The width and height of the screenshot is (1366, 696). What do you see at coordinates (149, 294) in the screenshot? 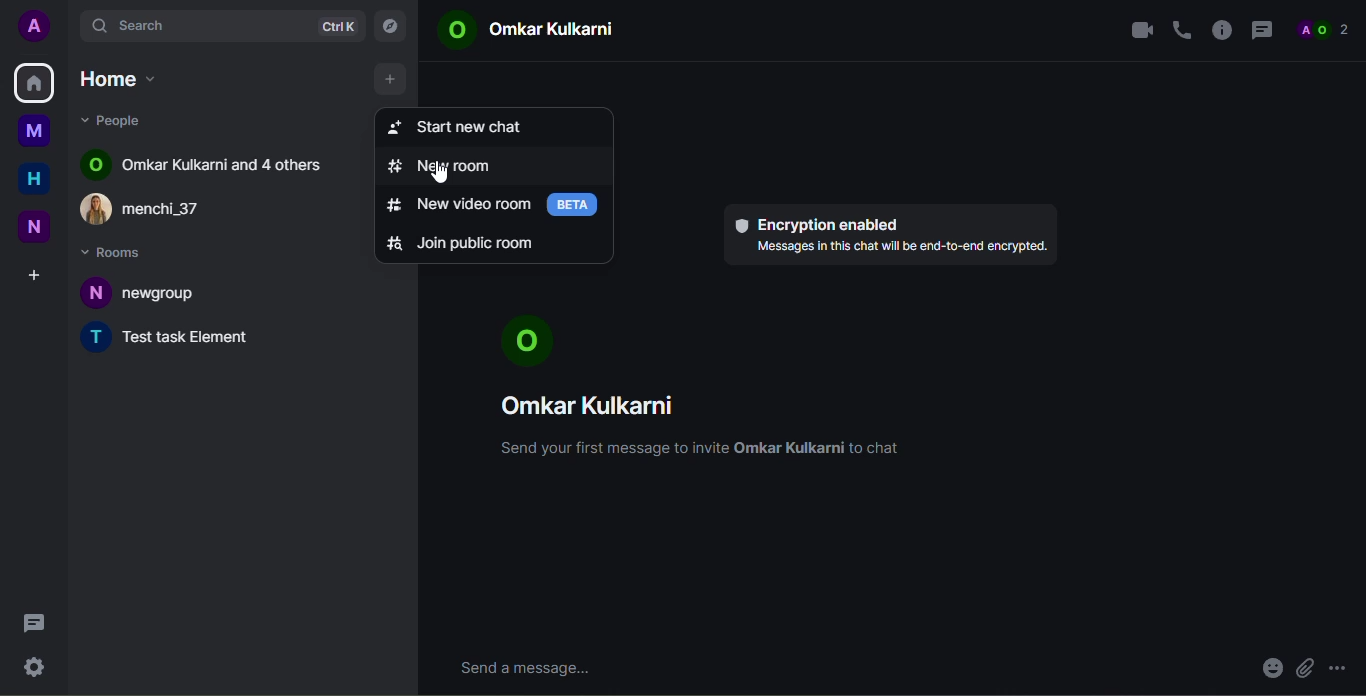
I see `N newgroup` at bounding box center [149, 294].